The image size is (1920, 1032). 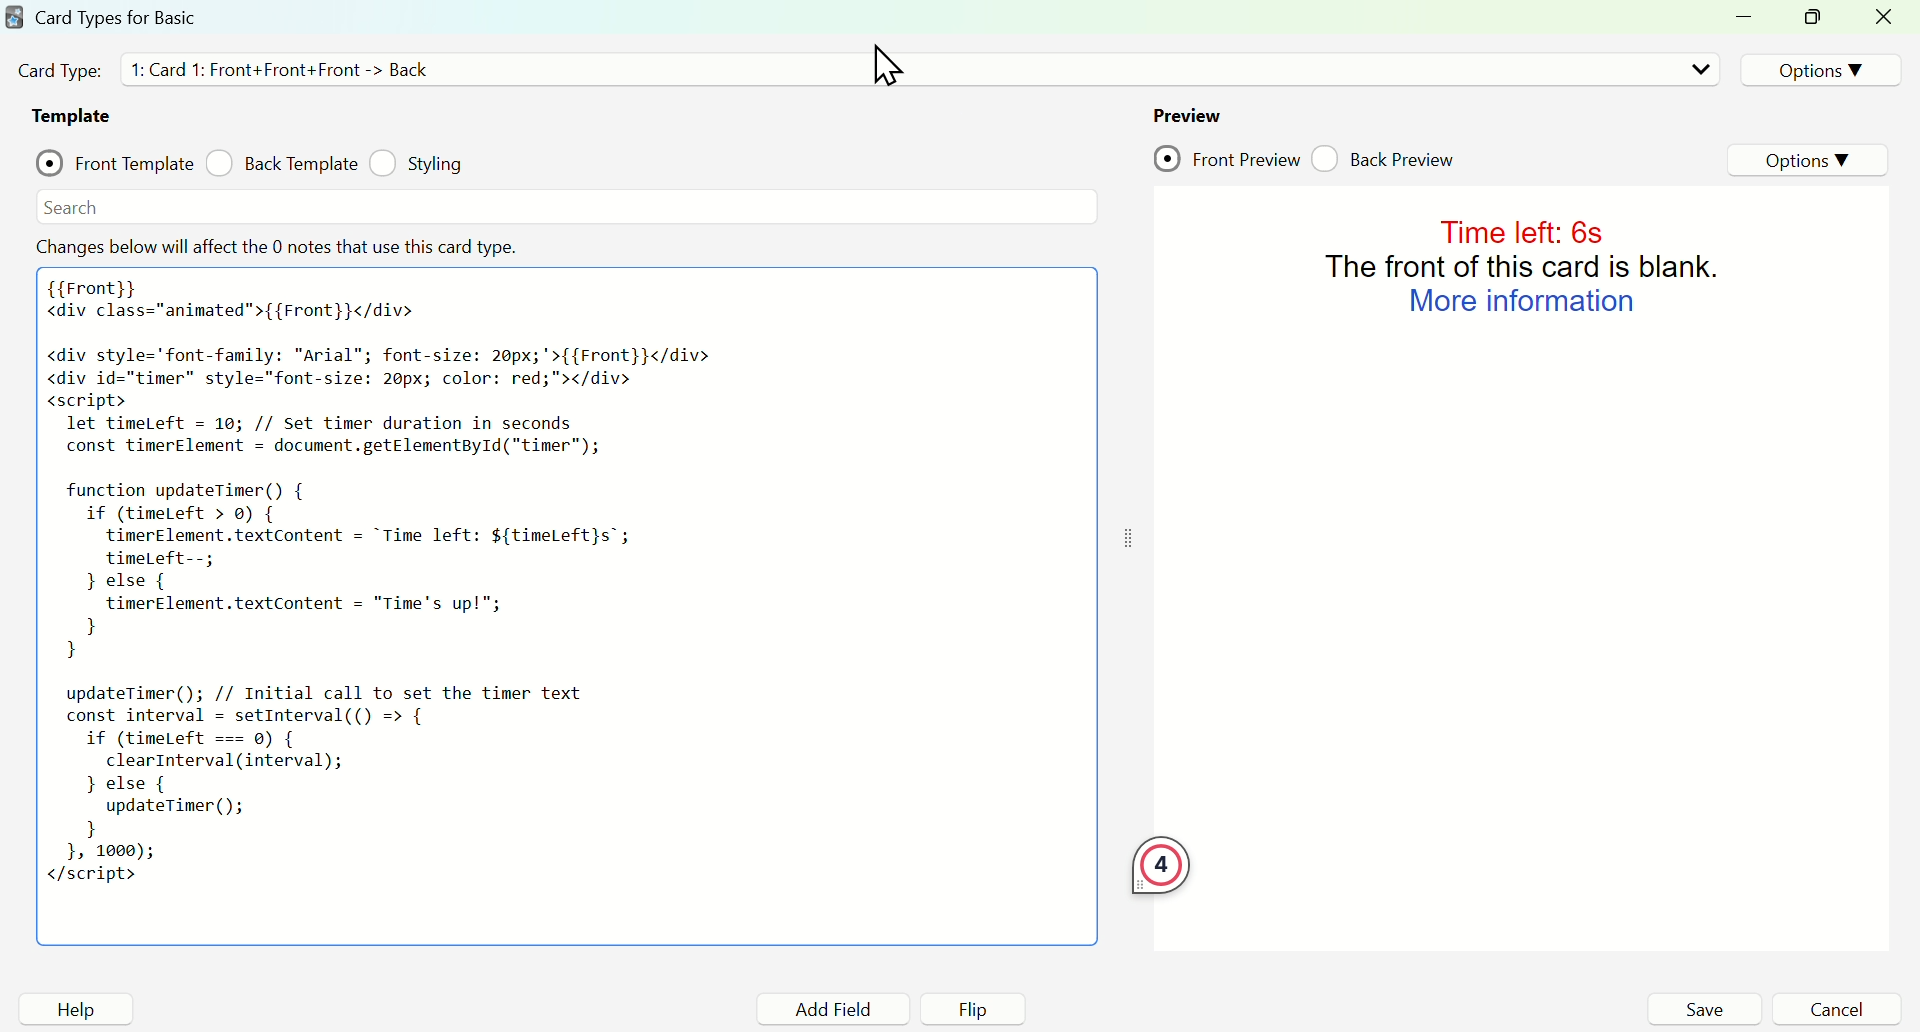 What do you see at coordinates (281, 163) in the screenshot?
I see `Back Template` at bounding box center [281, 163].